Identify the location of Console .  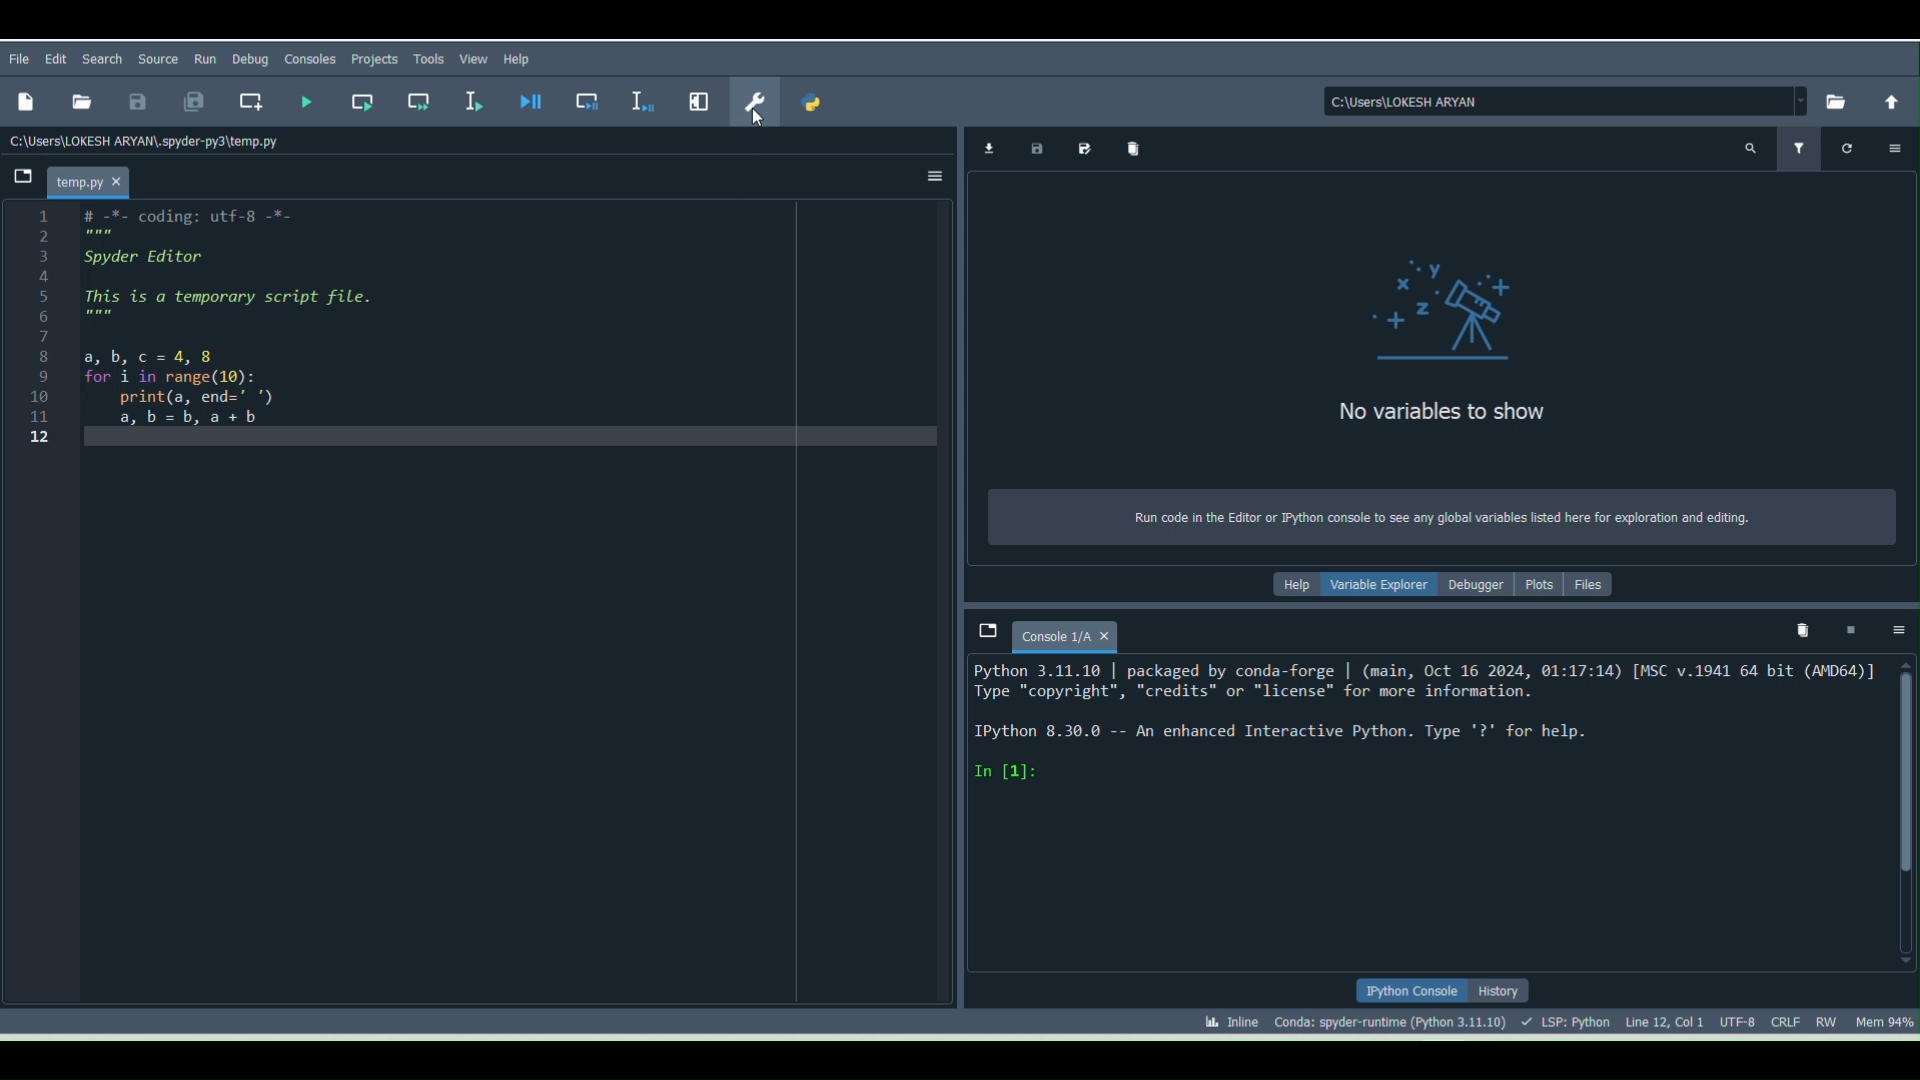
(1068, 633).